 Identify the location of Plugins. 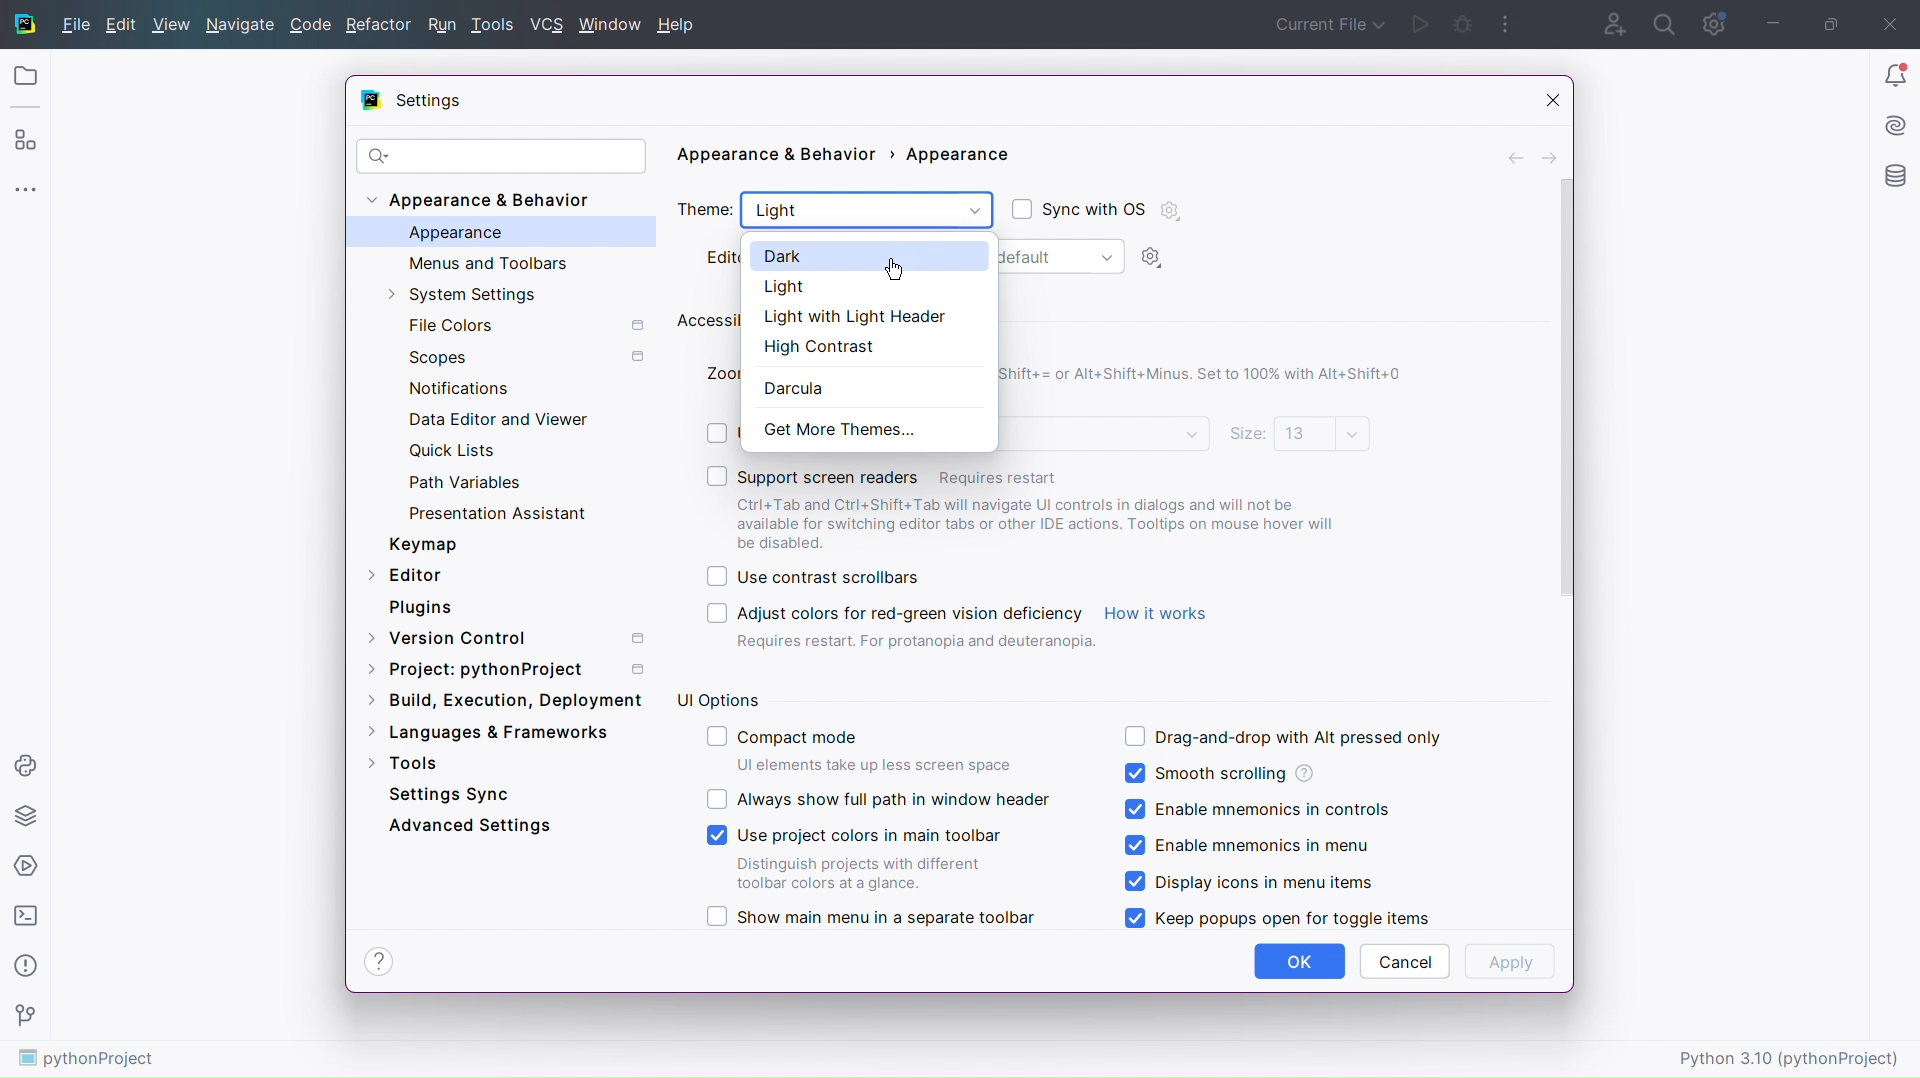
(25, 139).